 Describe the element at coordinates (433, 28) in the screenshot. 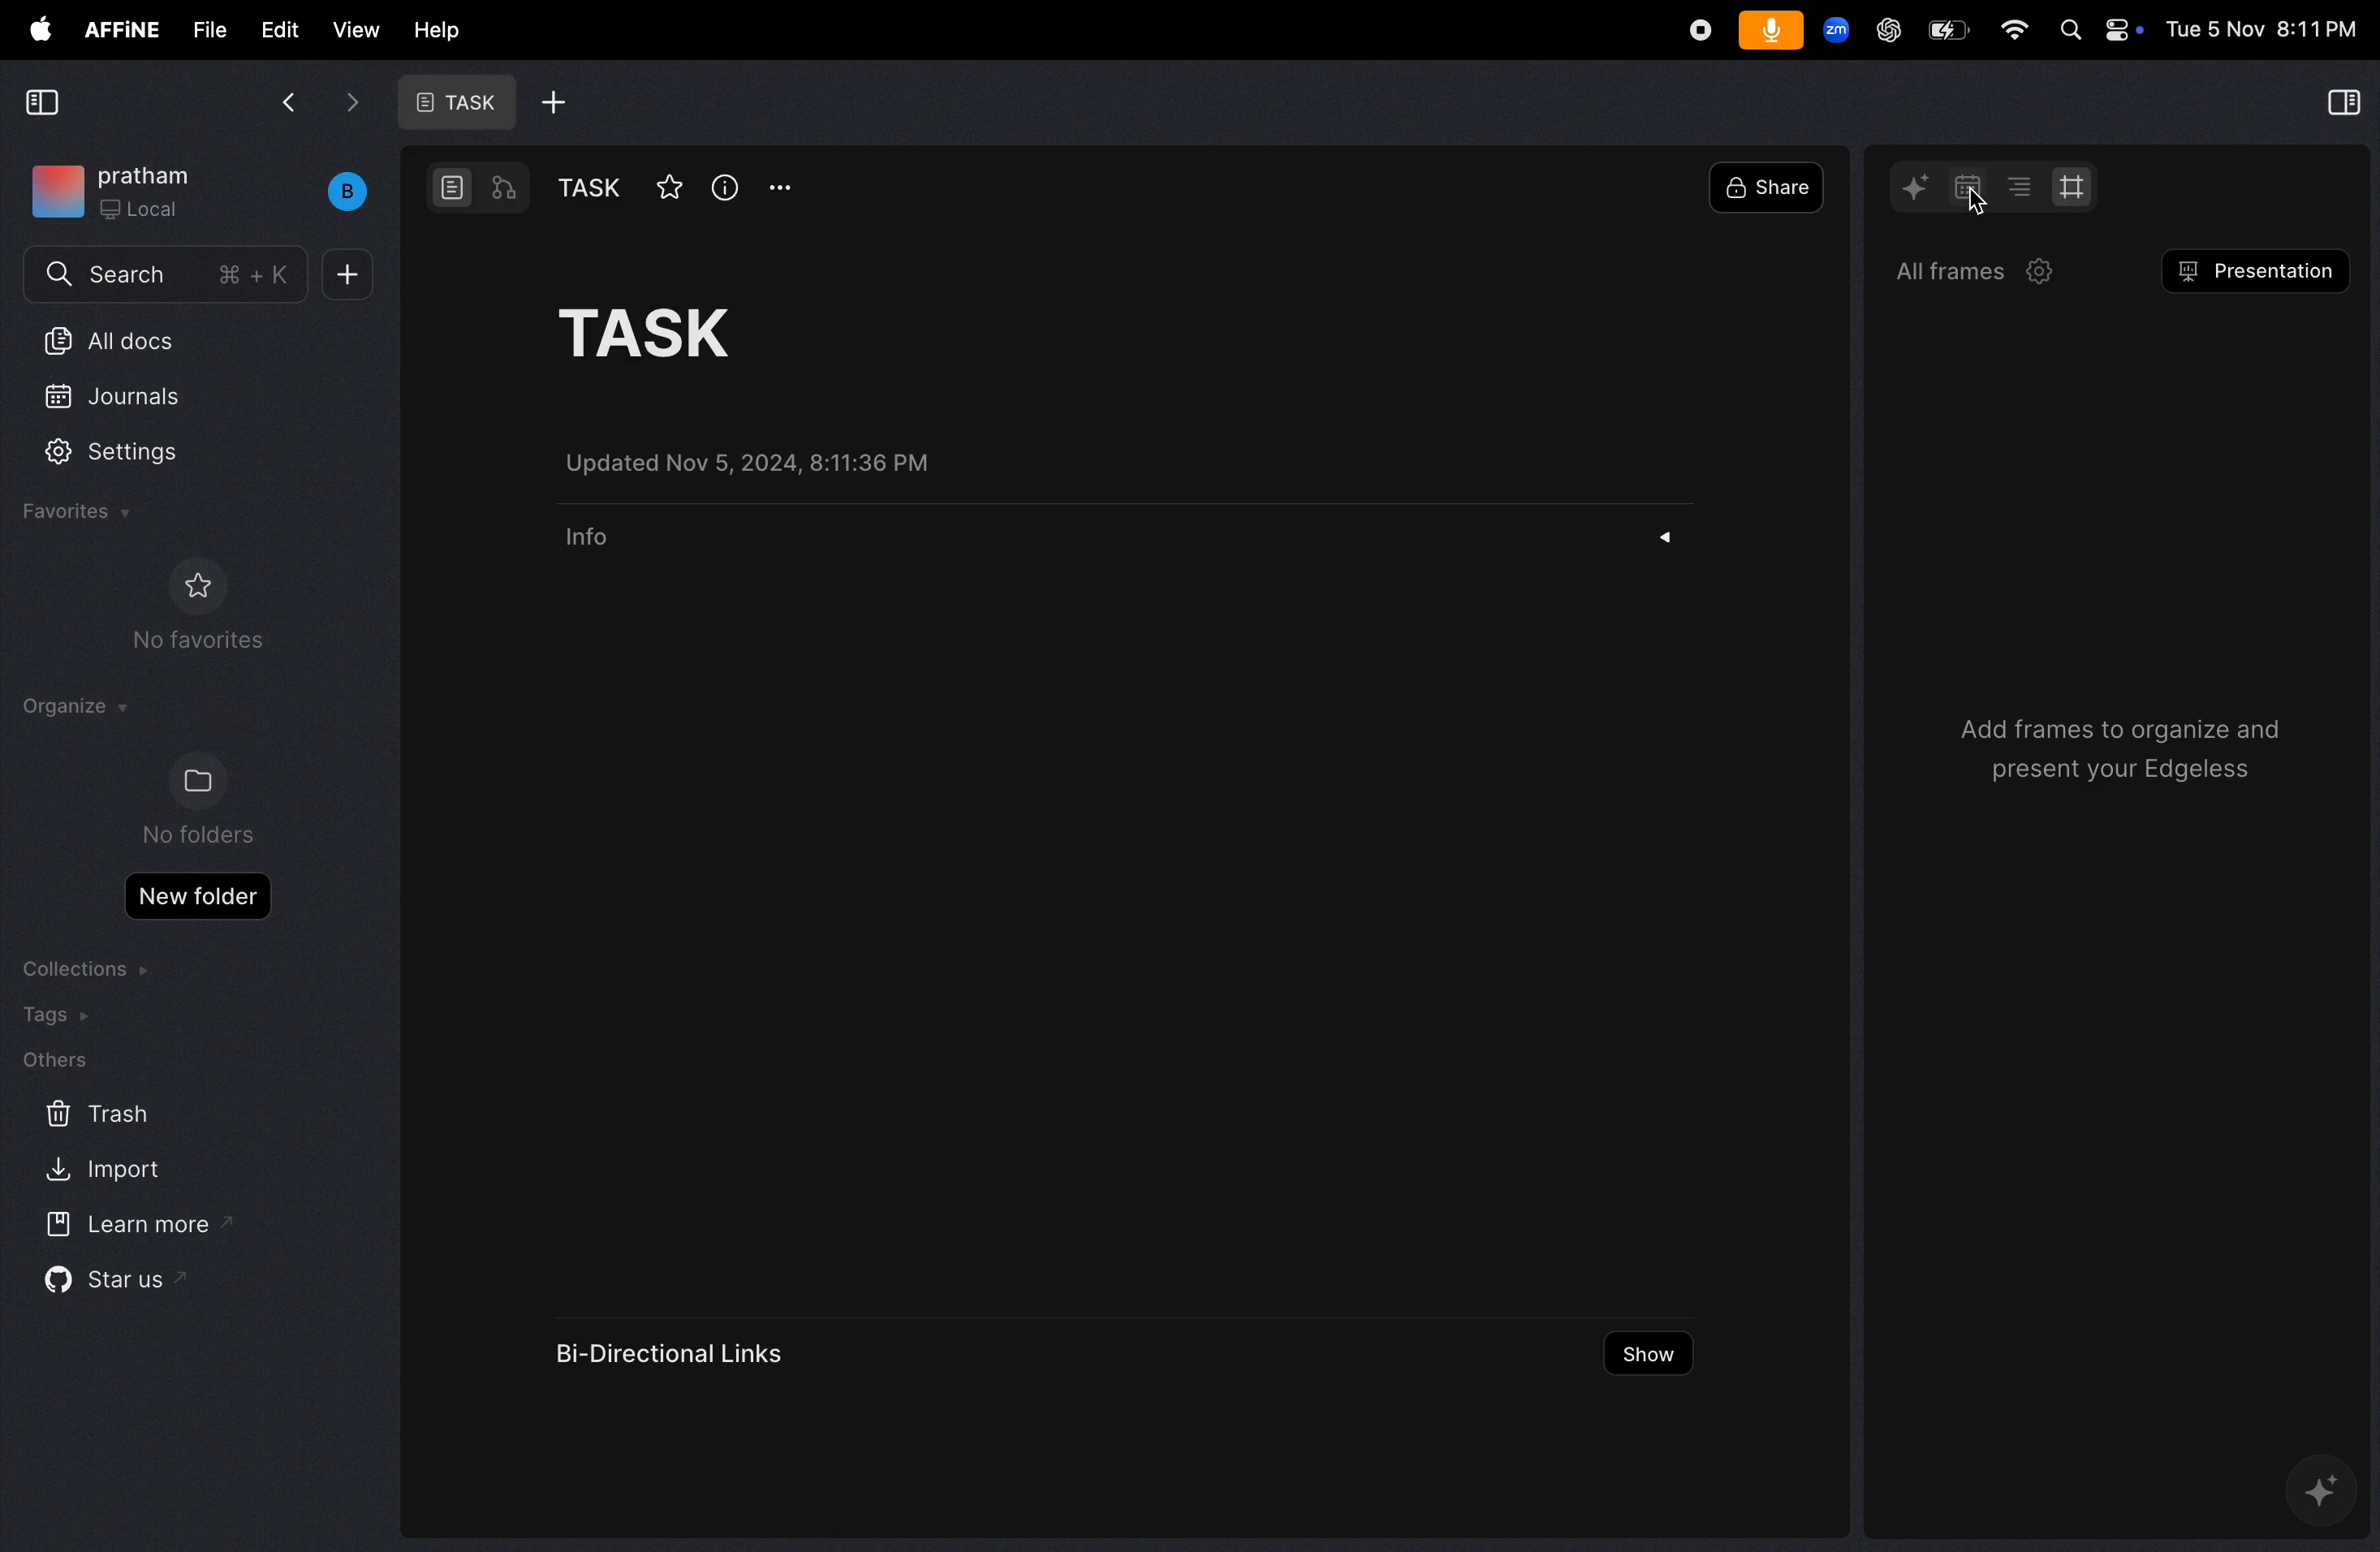

I see `help` at that location.